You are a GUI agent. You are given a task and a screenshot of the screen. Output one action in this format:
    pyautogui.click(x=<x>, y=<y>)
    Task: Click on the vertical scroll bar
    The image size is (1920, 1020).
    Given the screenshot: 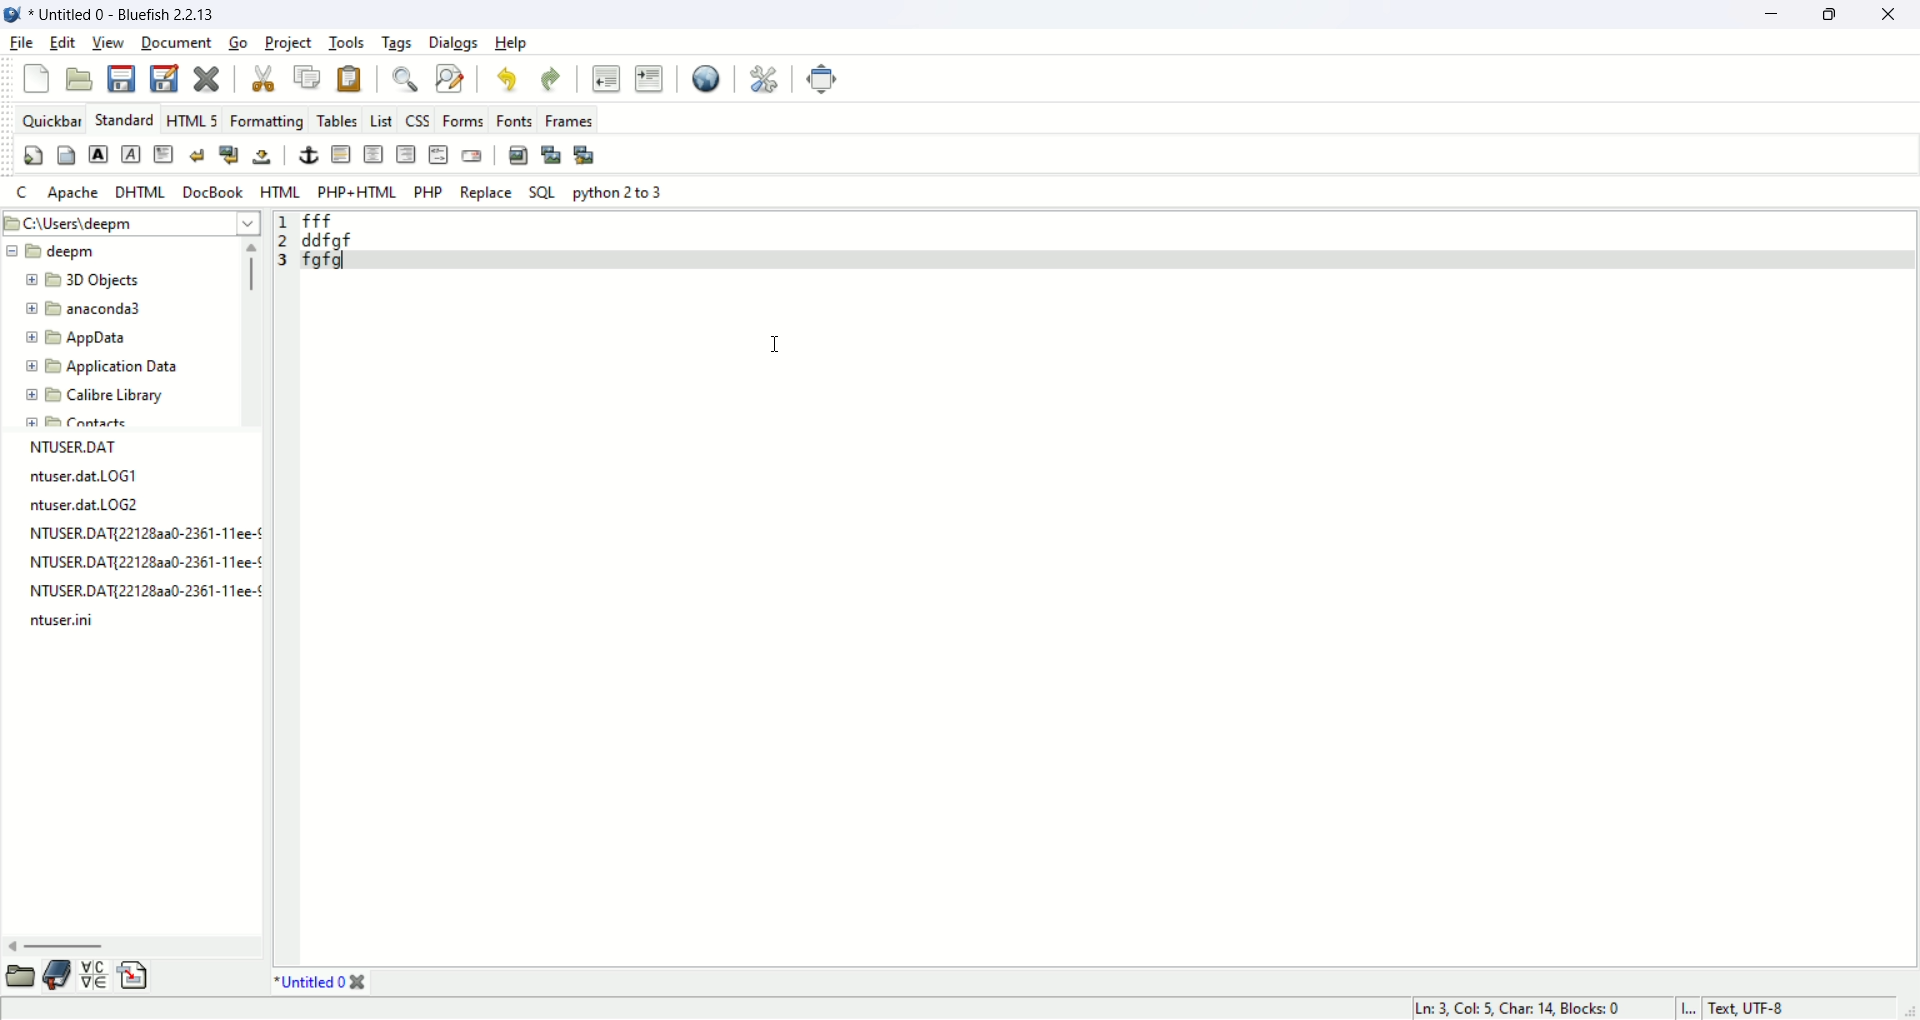 What is the action you would take?
    pyautogui.click(x=247, y=330)
    